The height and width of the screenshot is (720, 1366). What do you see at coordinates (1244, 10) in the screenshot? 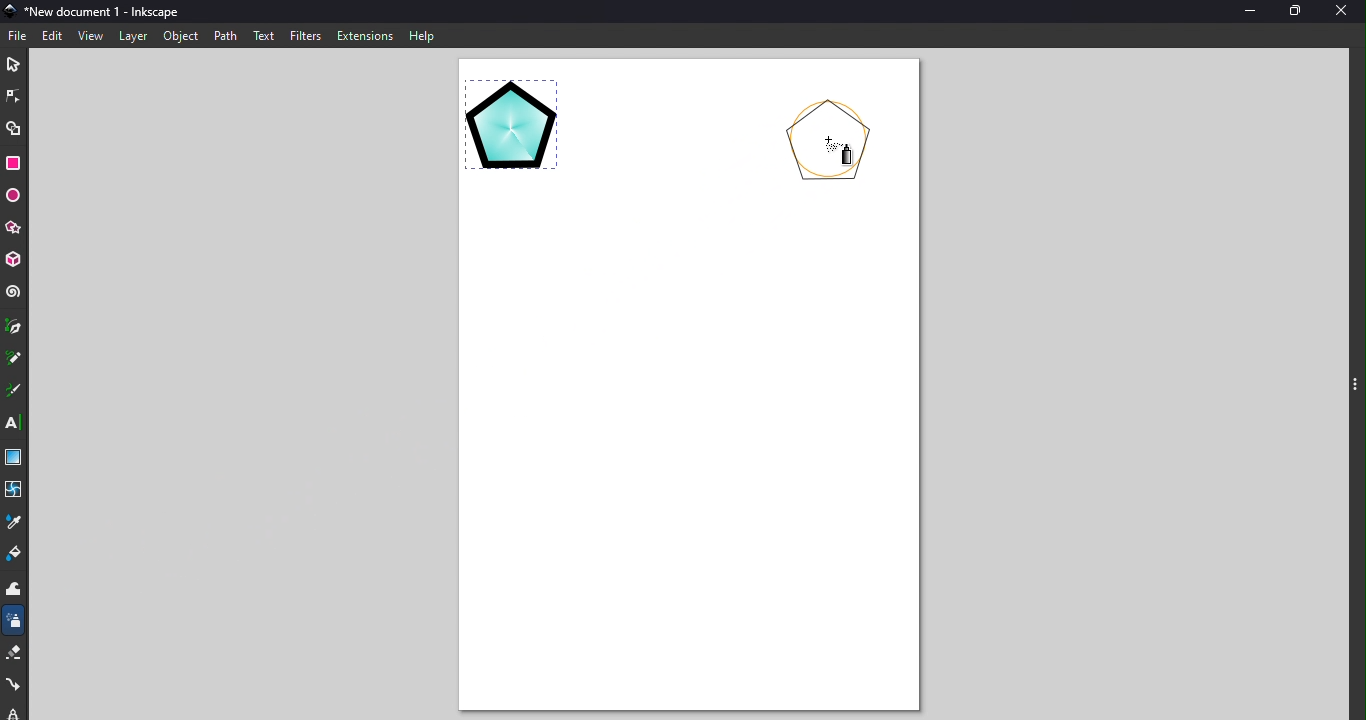
I see `Minimize` at bounding box center [1244, 10].